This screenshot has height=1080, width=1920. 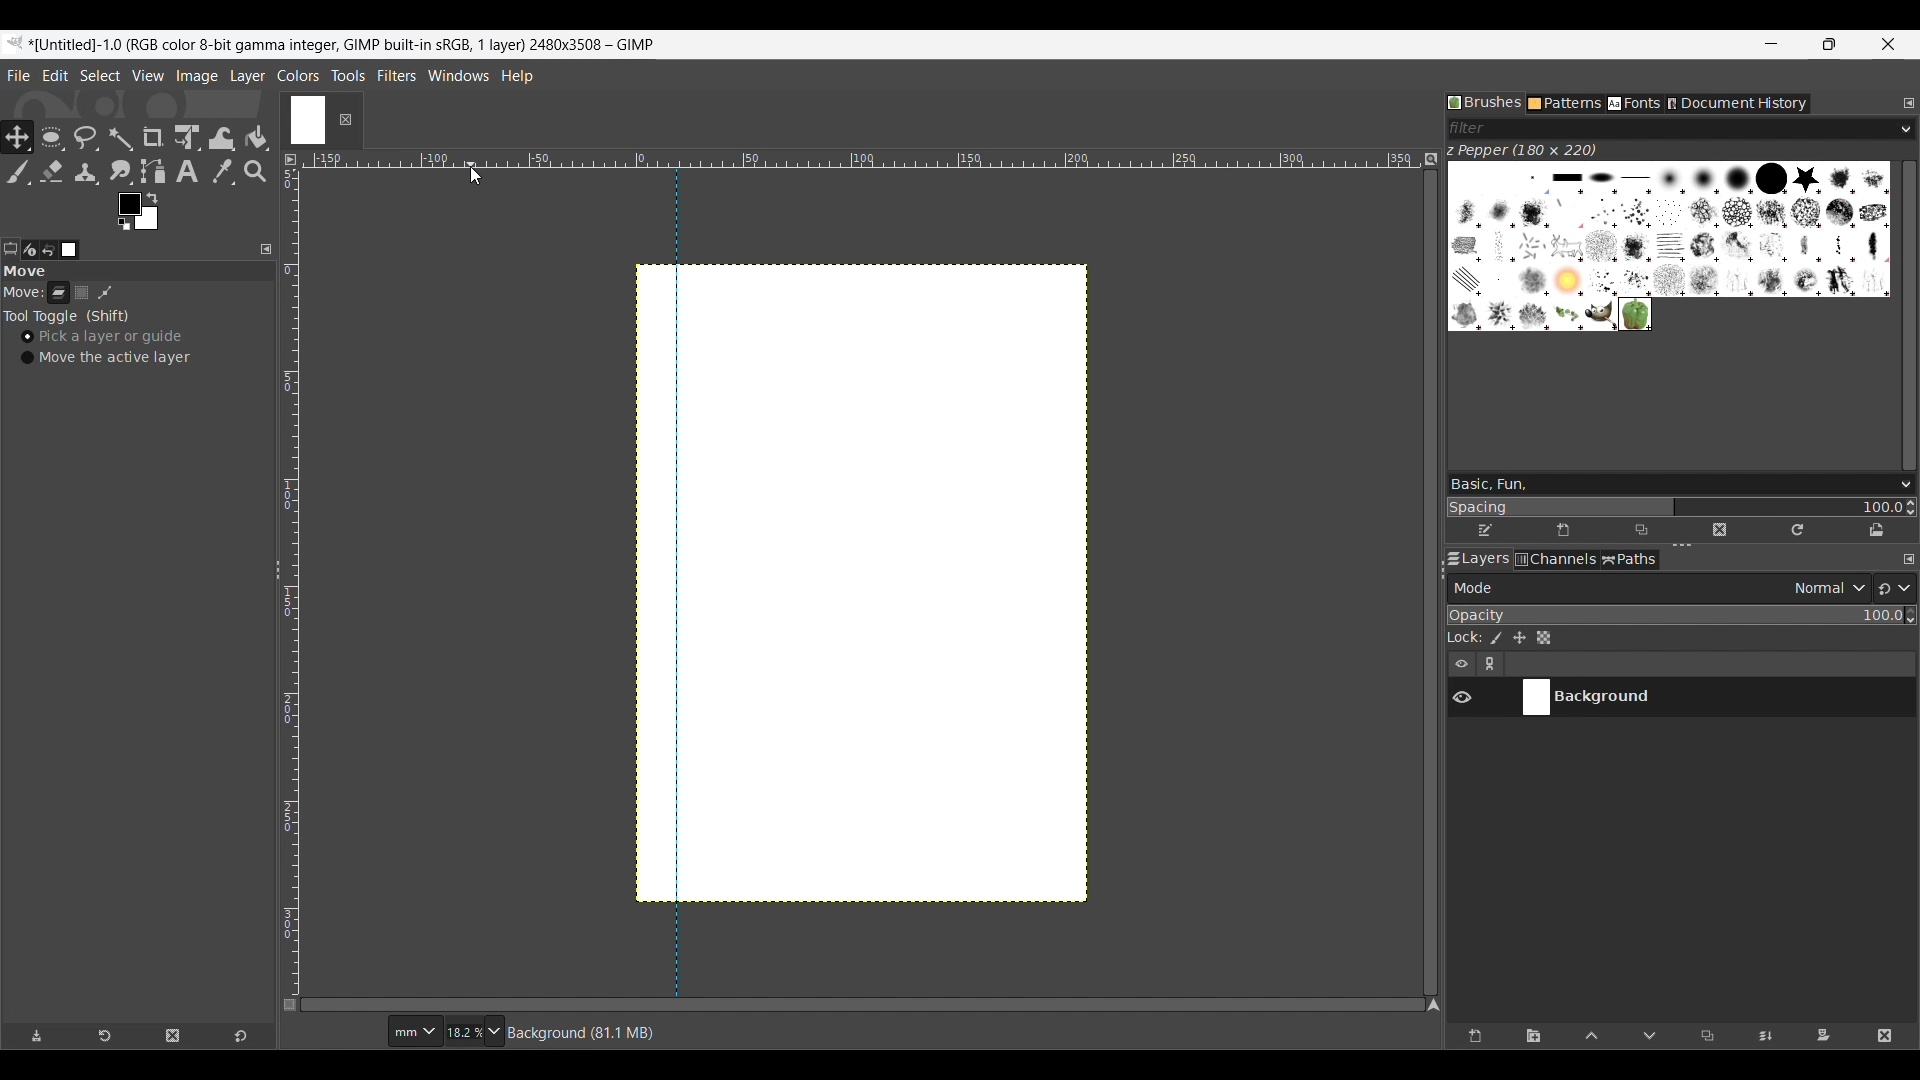 I want to click on Save tool preset, so click(x=37, y=1036).